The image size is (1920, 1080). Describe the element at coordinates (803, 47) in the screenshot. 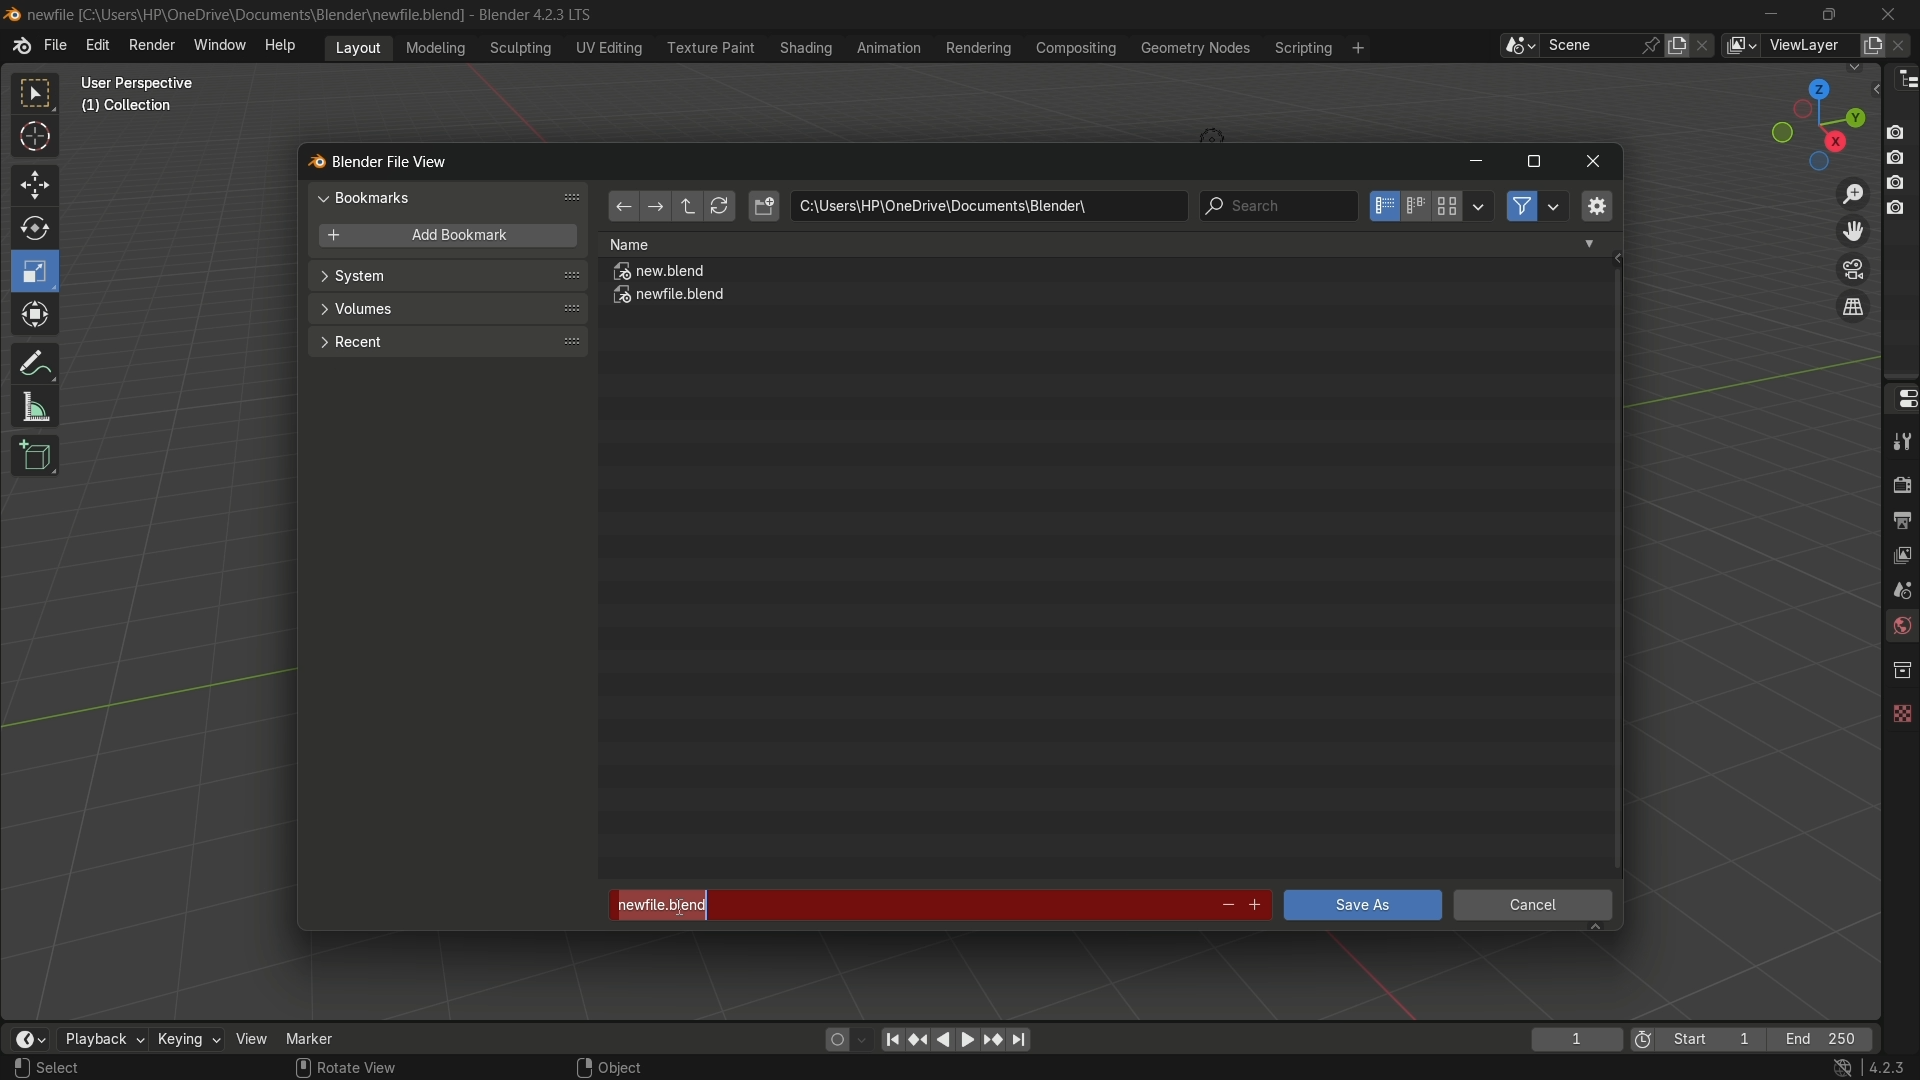

I see `shading menu` at that location.